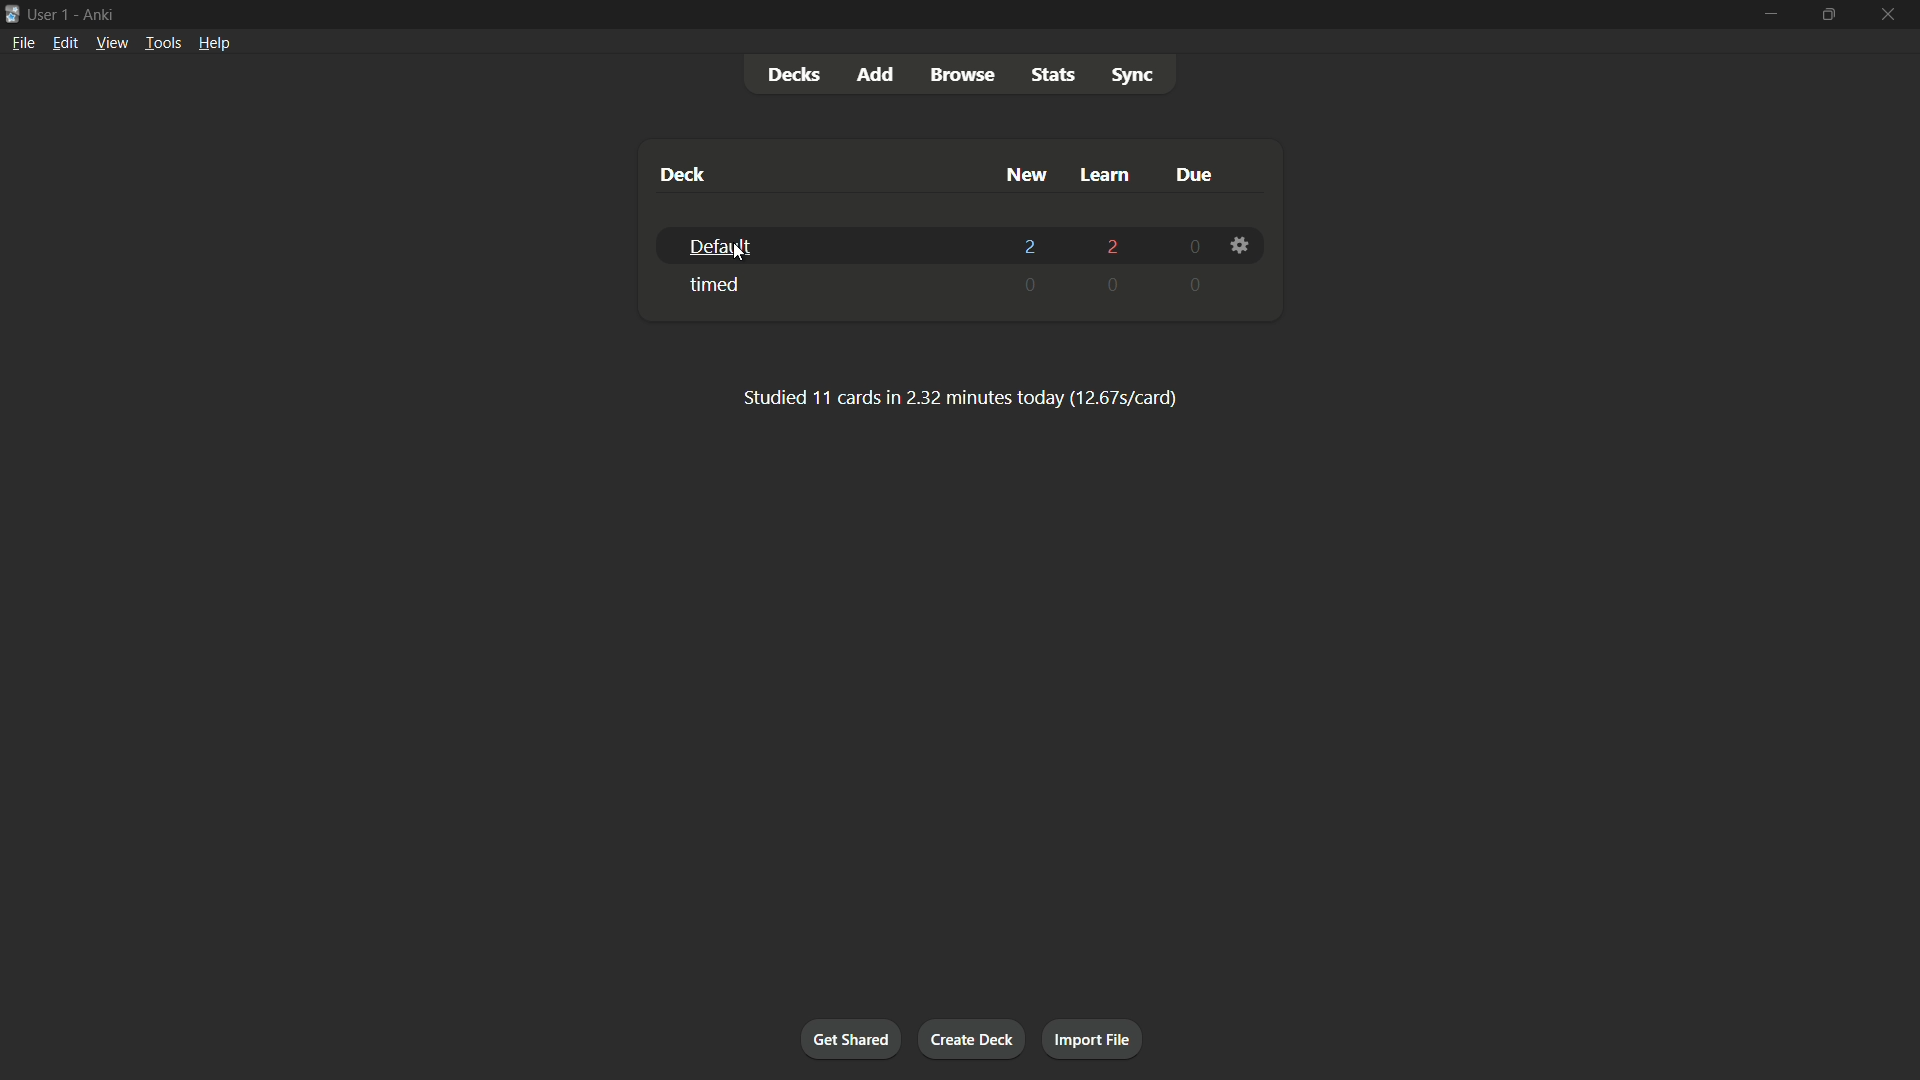  Describe the element at coordinates (1890, 15) in the screenshot. I see `close app` at that location.